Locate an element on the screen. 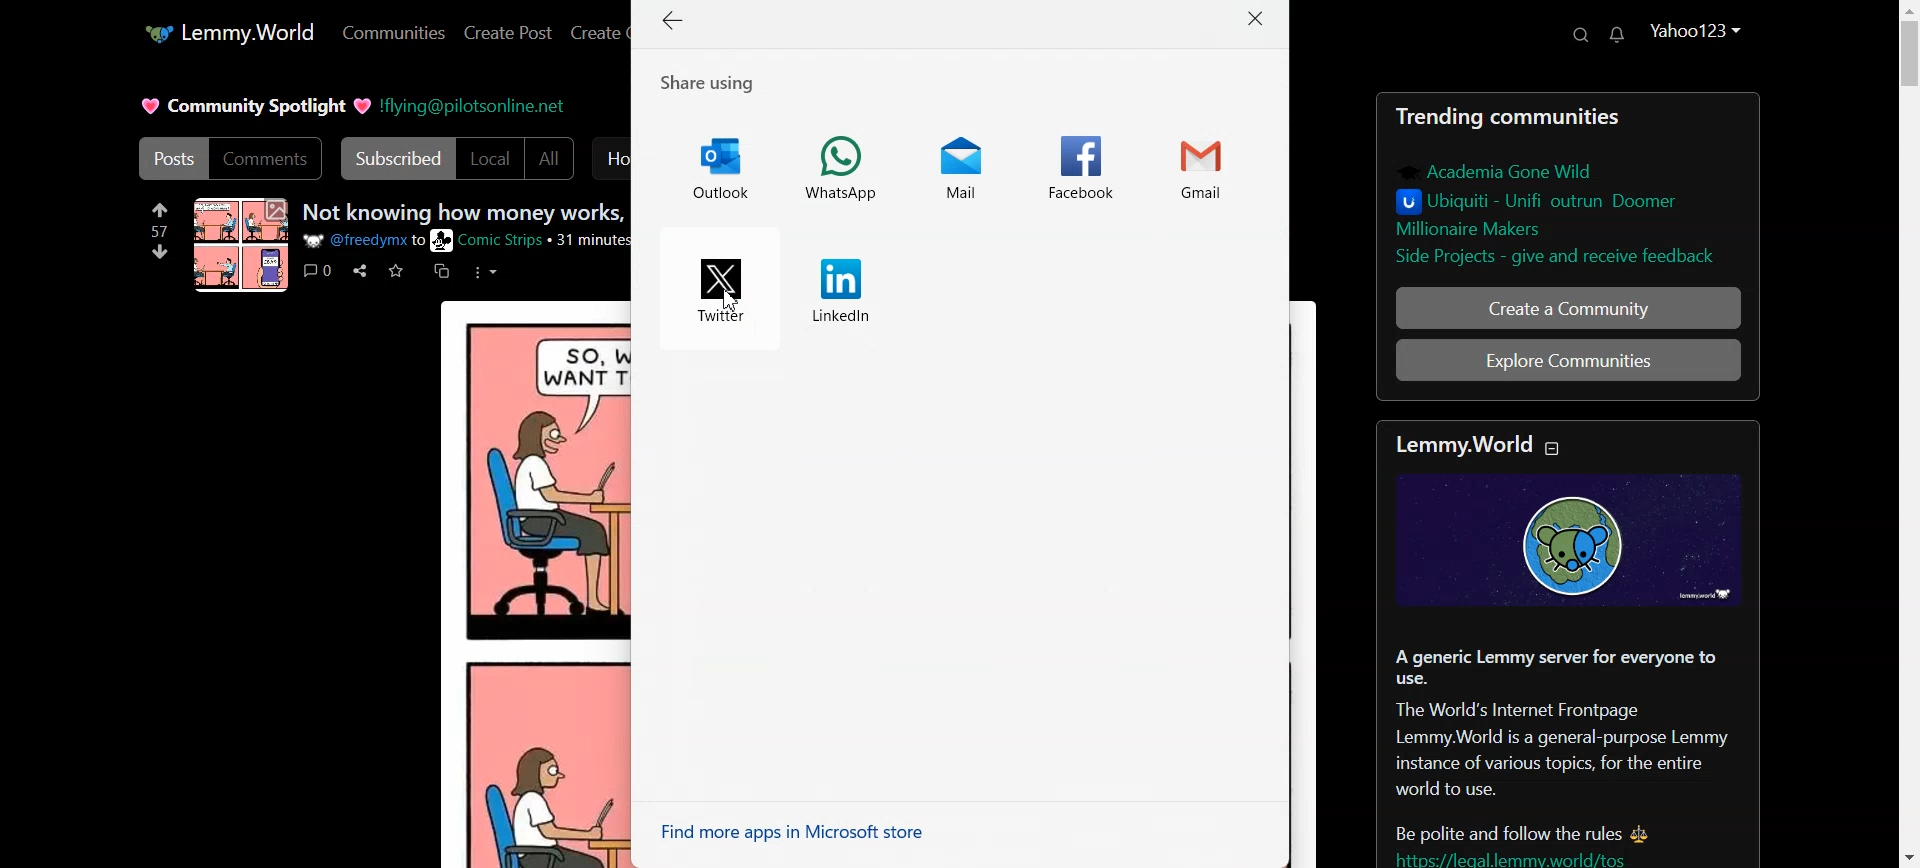 The image size is (1920, 868). Cursor is located at coordinates (733, 302).